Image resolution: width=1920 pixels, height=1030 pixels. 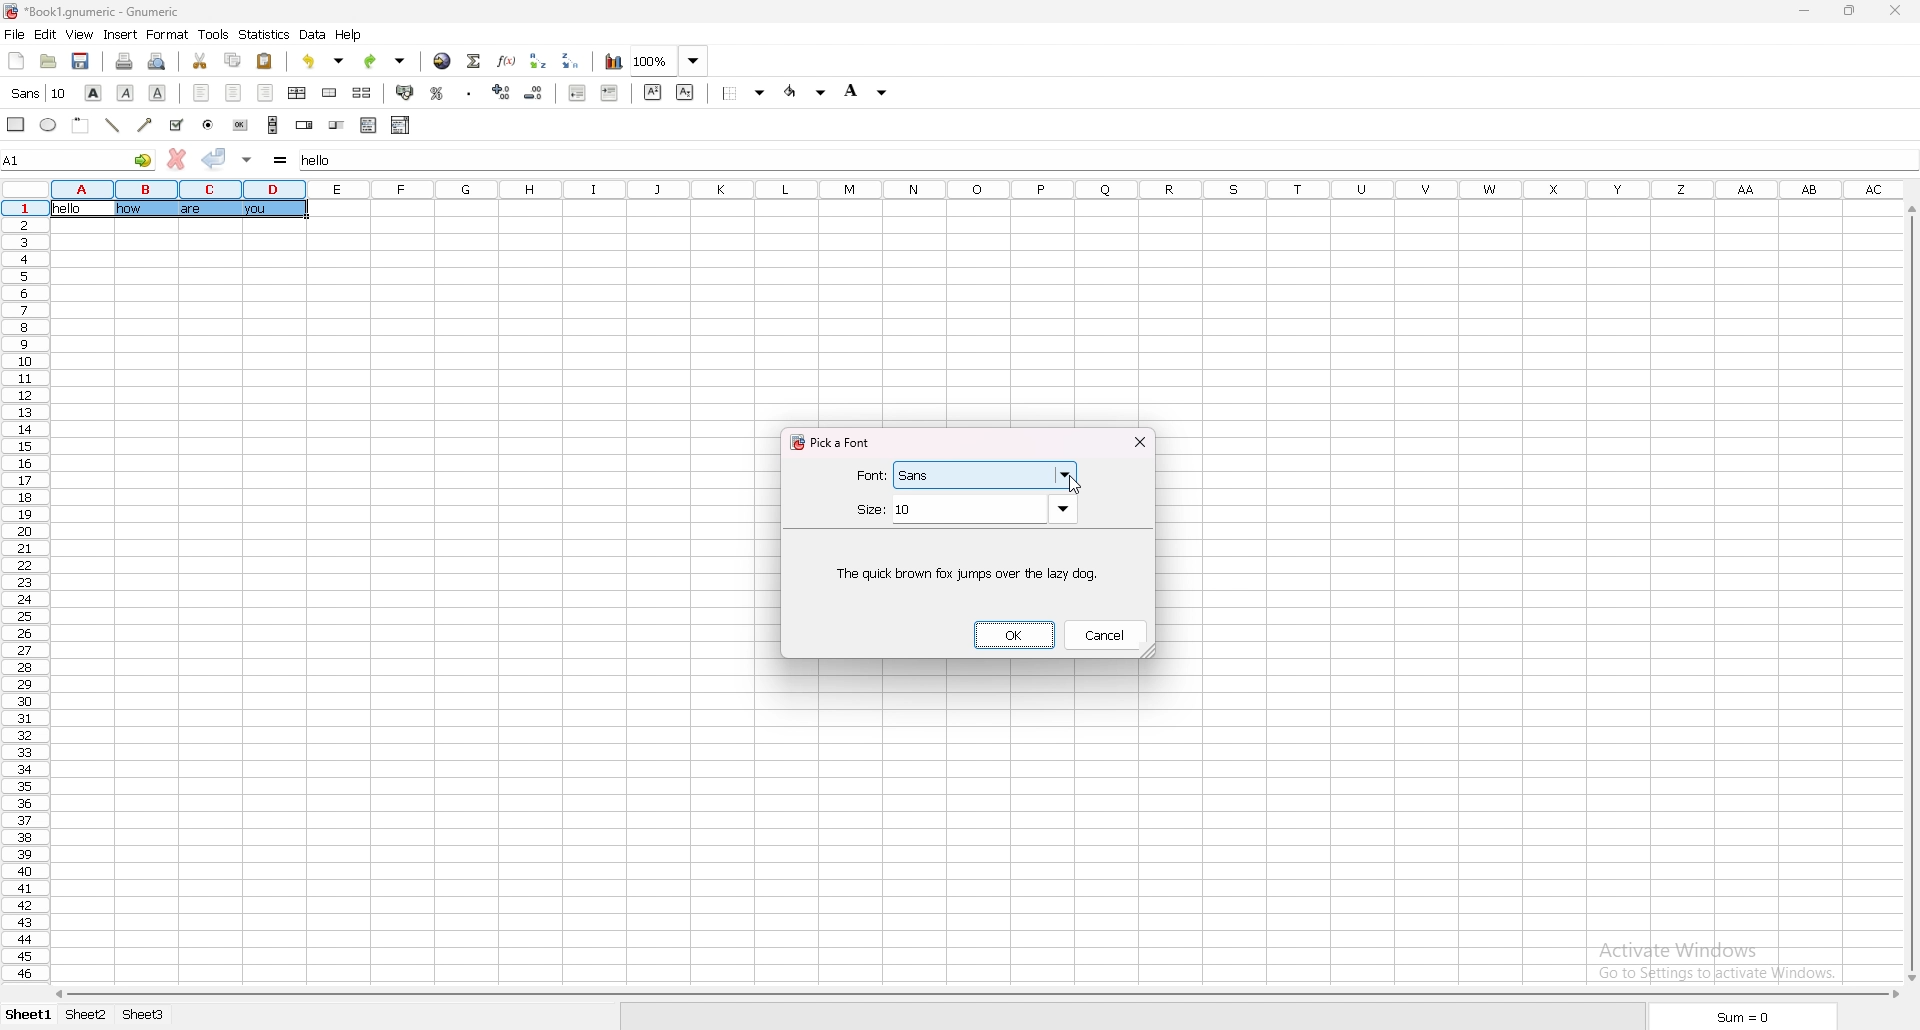 What do you see at coordinates (78, 159) in the screenshot?
I see `selected cell` at bounding box center [78, 159].